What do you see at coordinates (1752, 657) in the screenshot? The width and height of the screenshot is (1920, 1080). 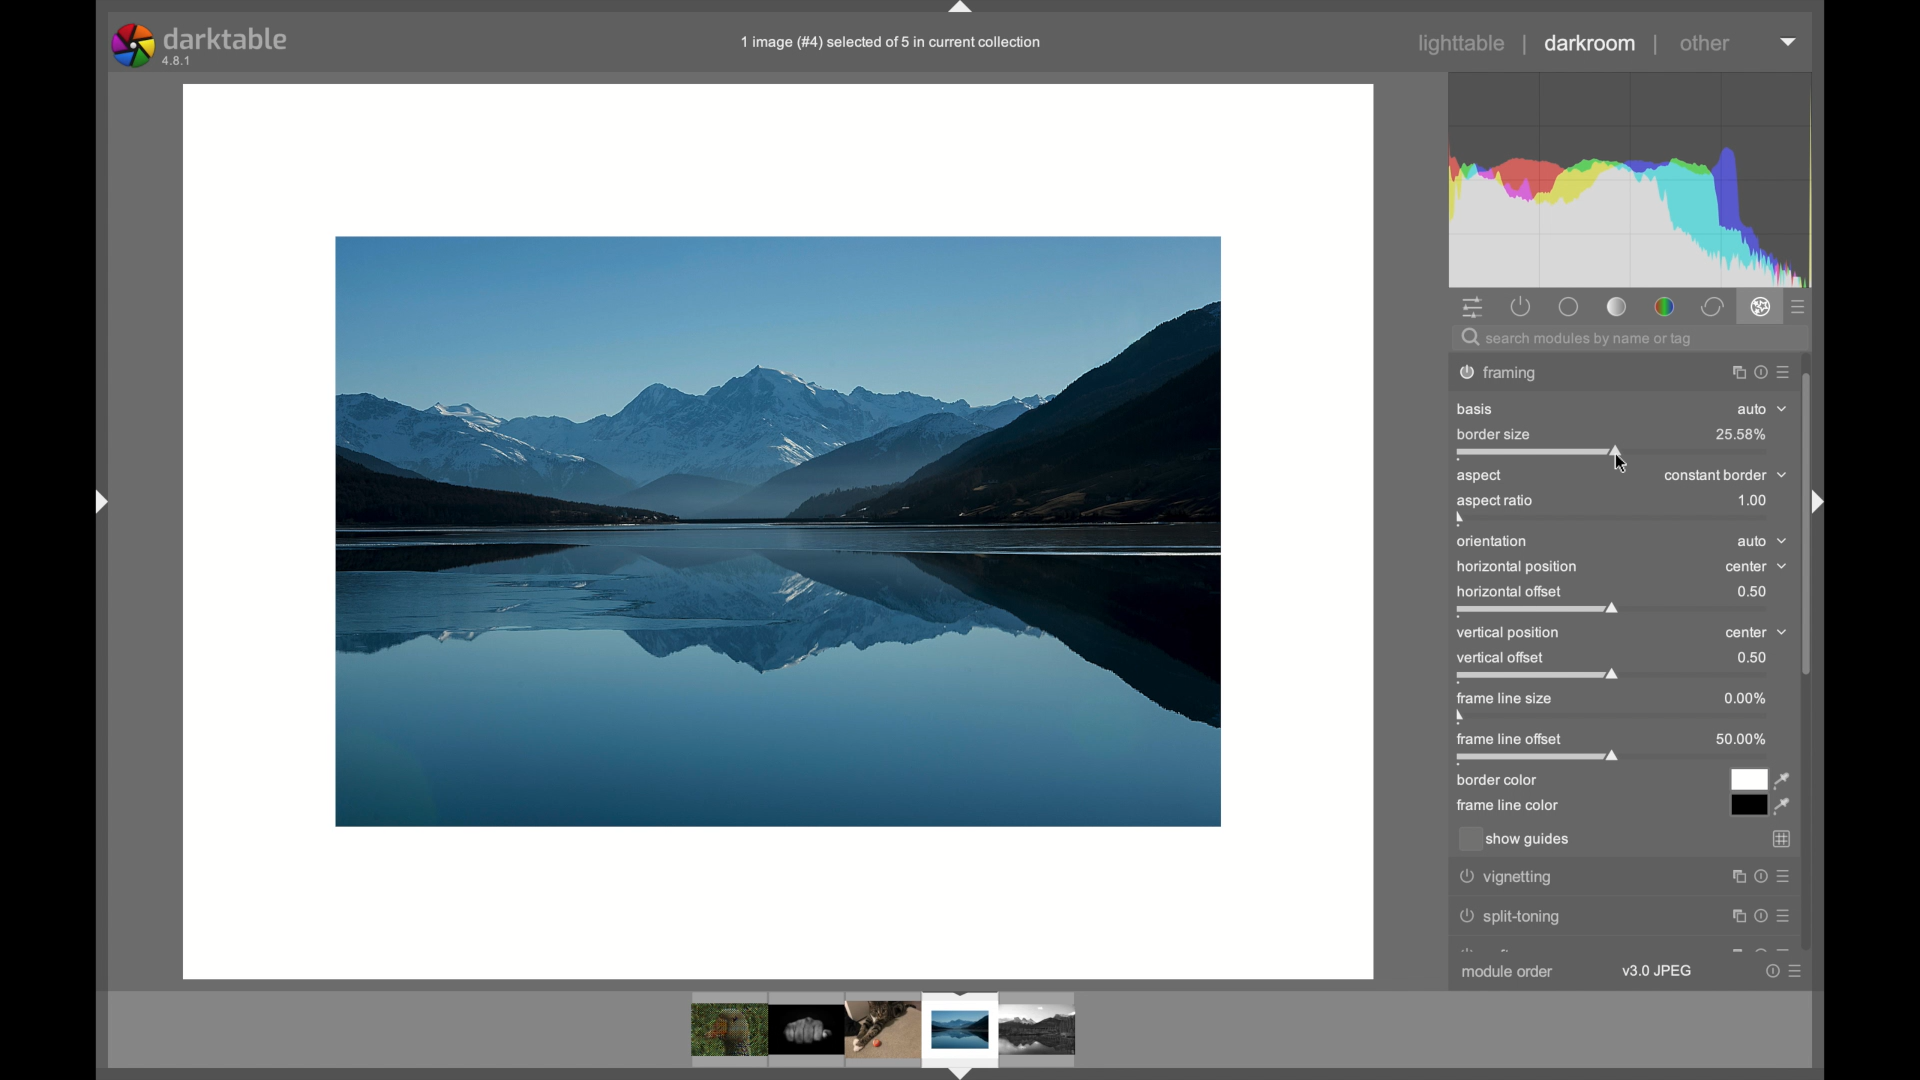 I see `0.5` at bounding box center [1752, 657].